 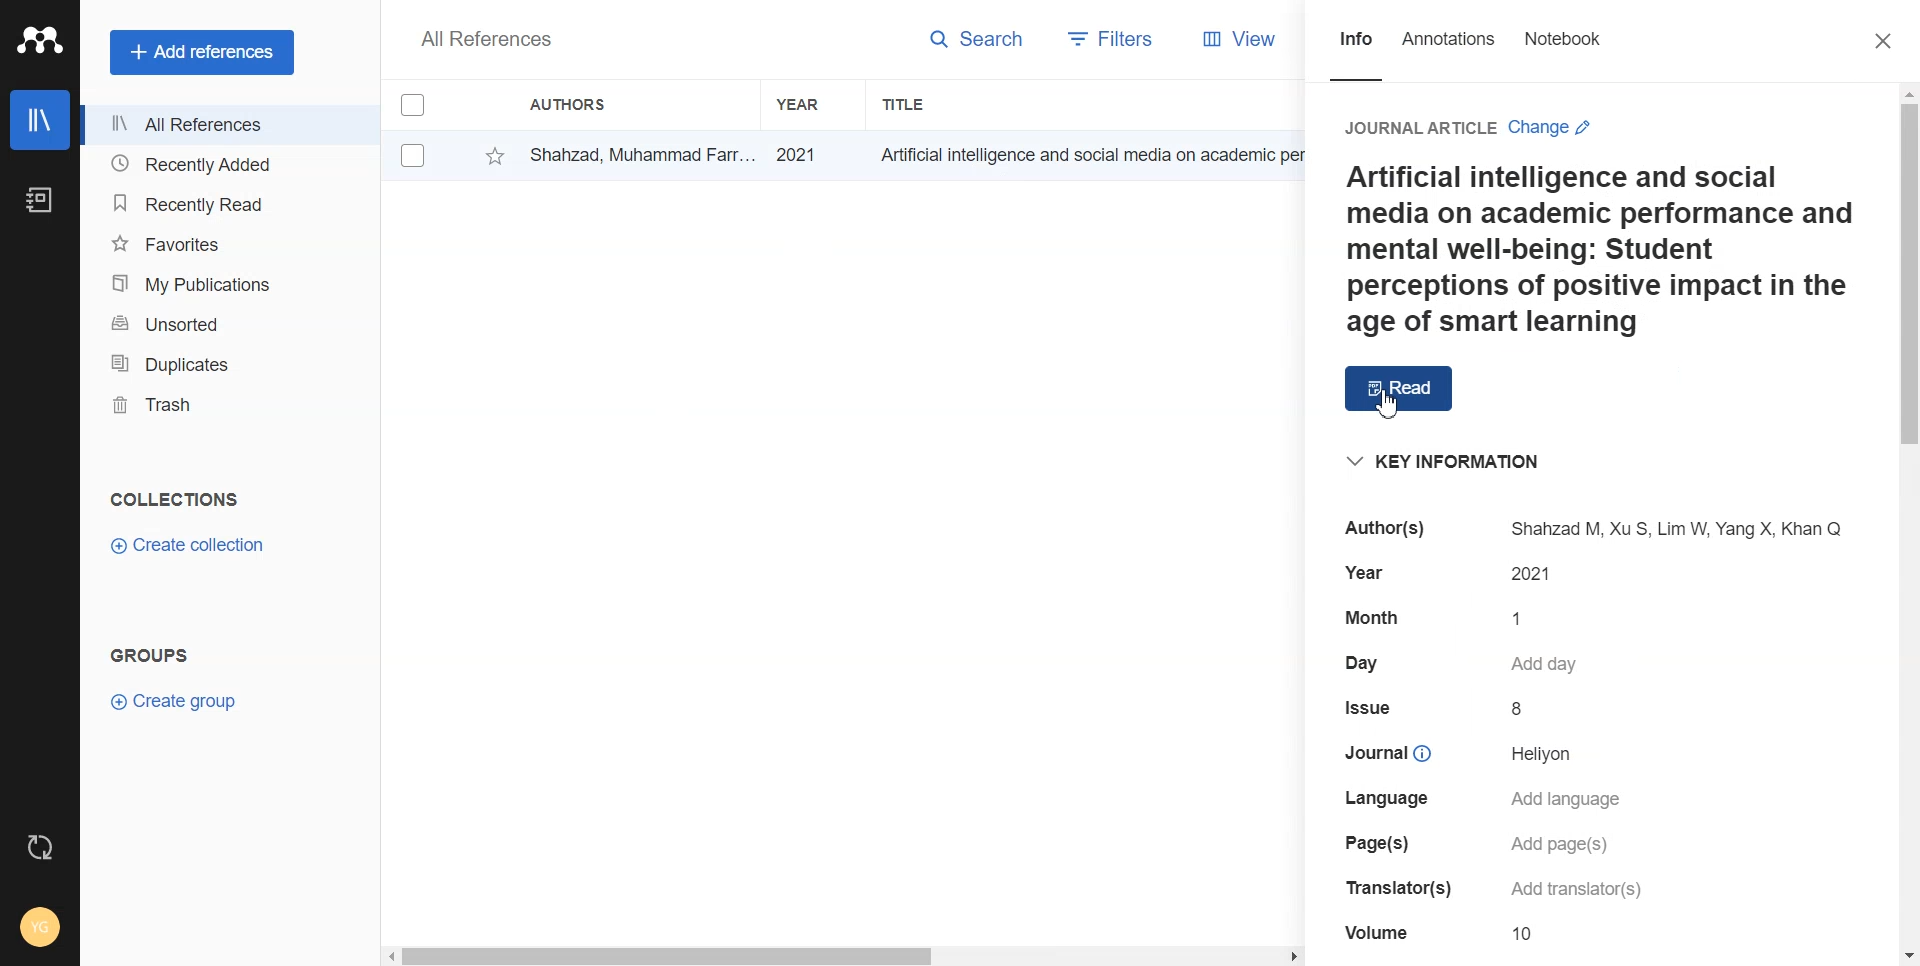 What do you see at coordinates (810, 153) in the screenshot?
I see `2021` at bounding box center [810, 153].